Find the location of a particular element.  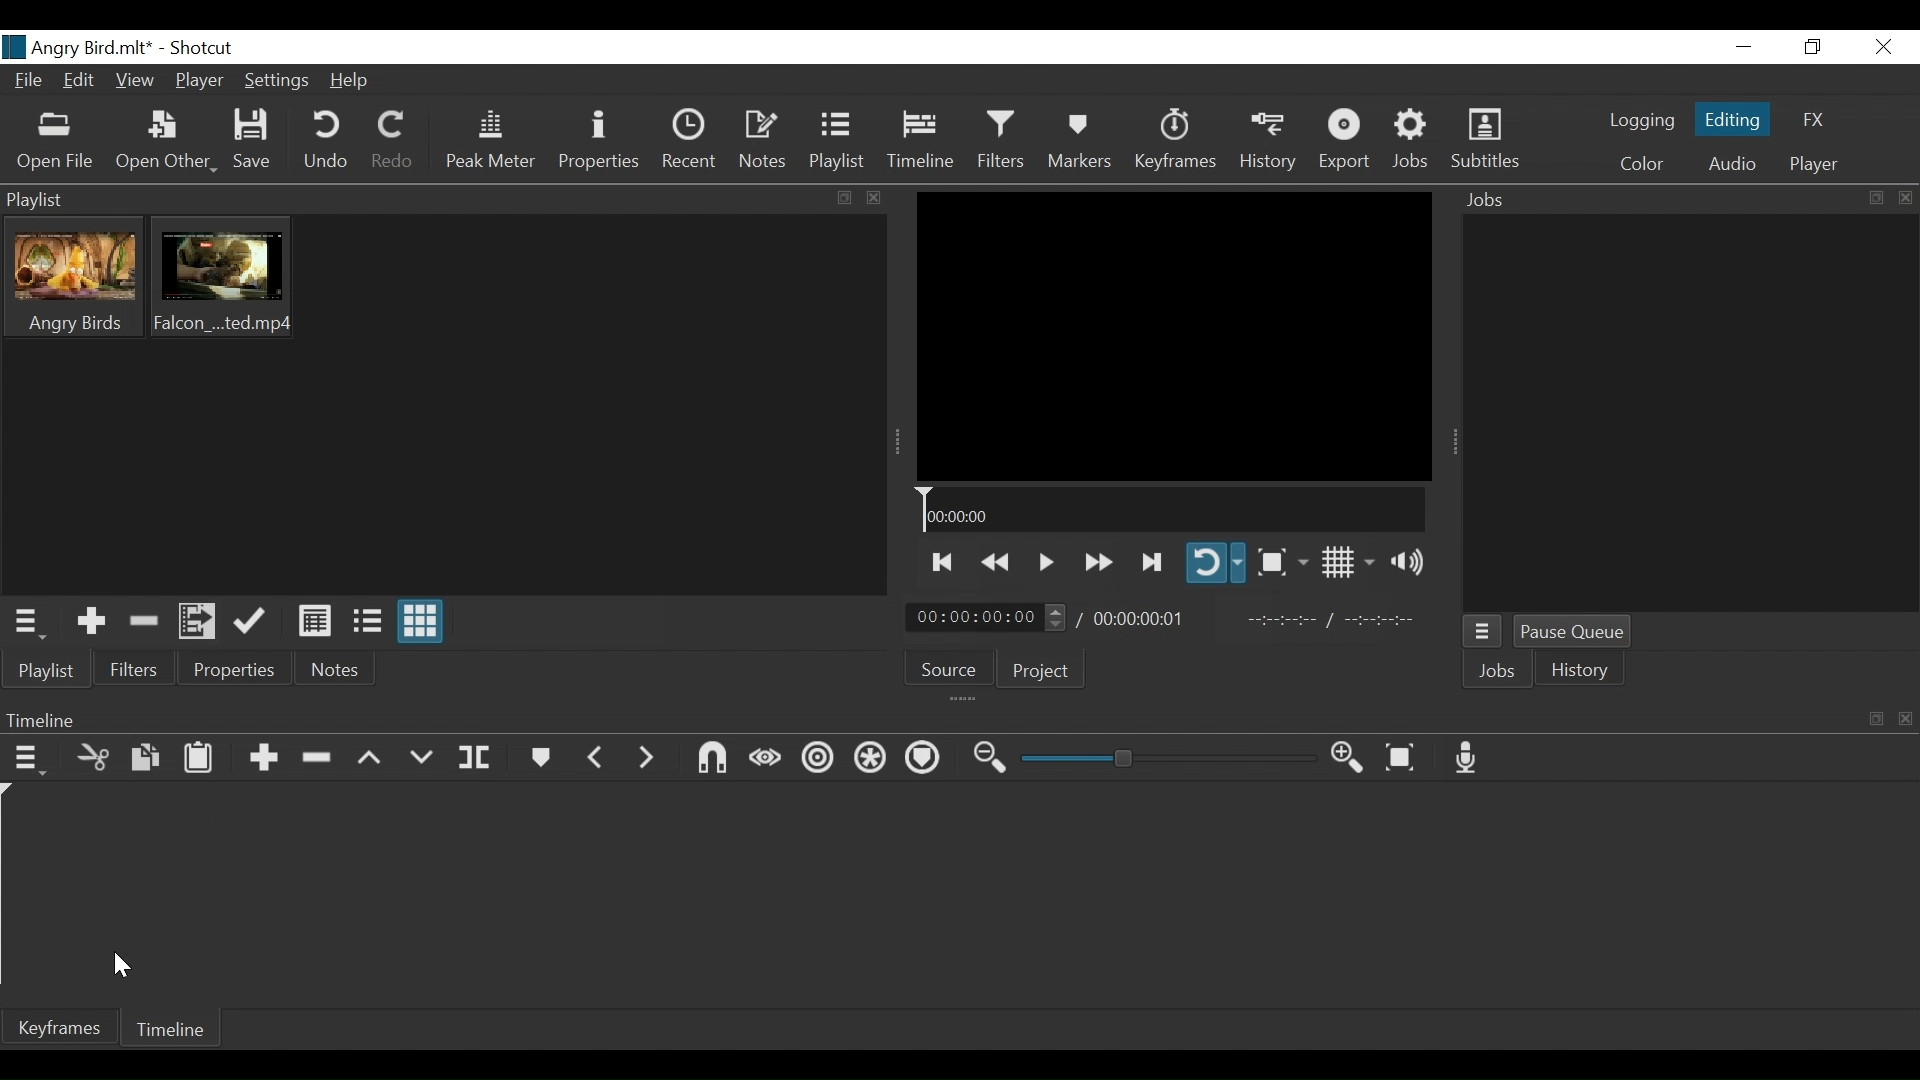

In point is located at coordinates (1335, 619).